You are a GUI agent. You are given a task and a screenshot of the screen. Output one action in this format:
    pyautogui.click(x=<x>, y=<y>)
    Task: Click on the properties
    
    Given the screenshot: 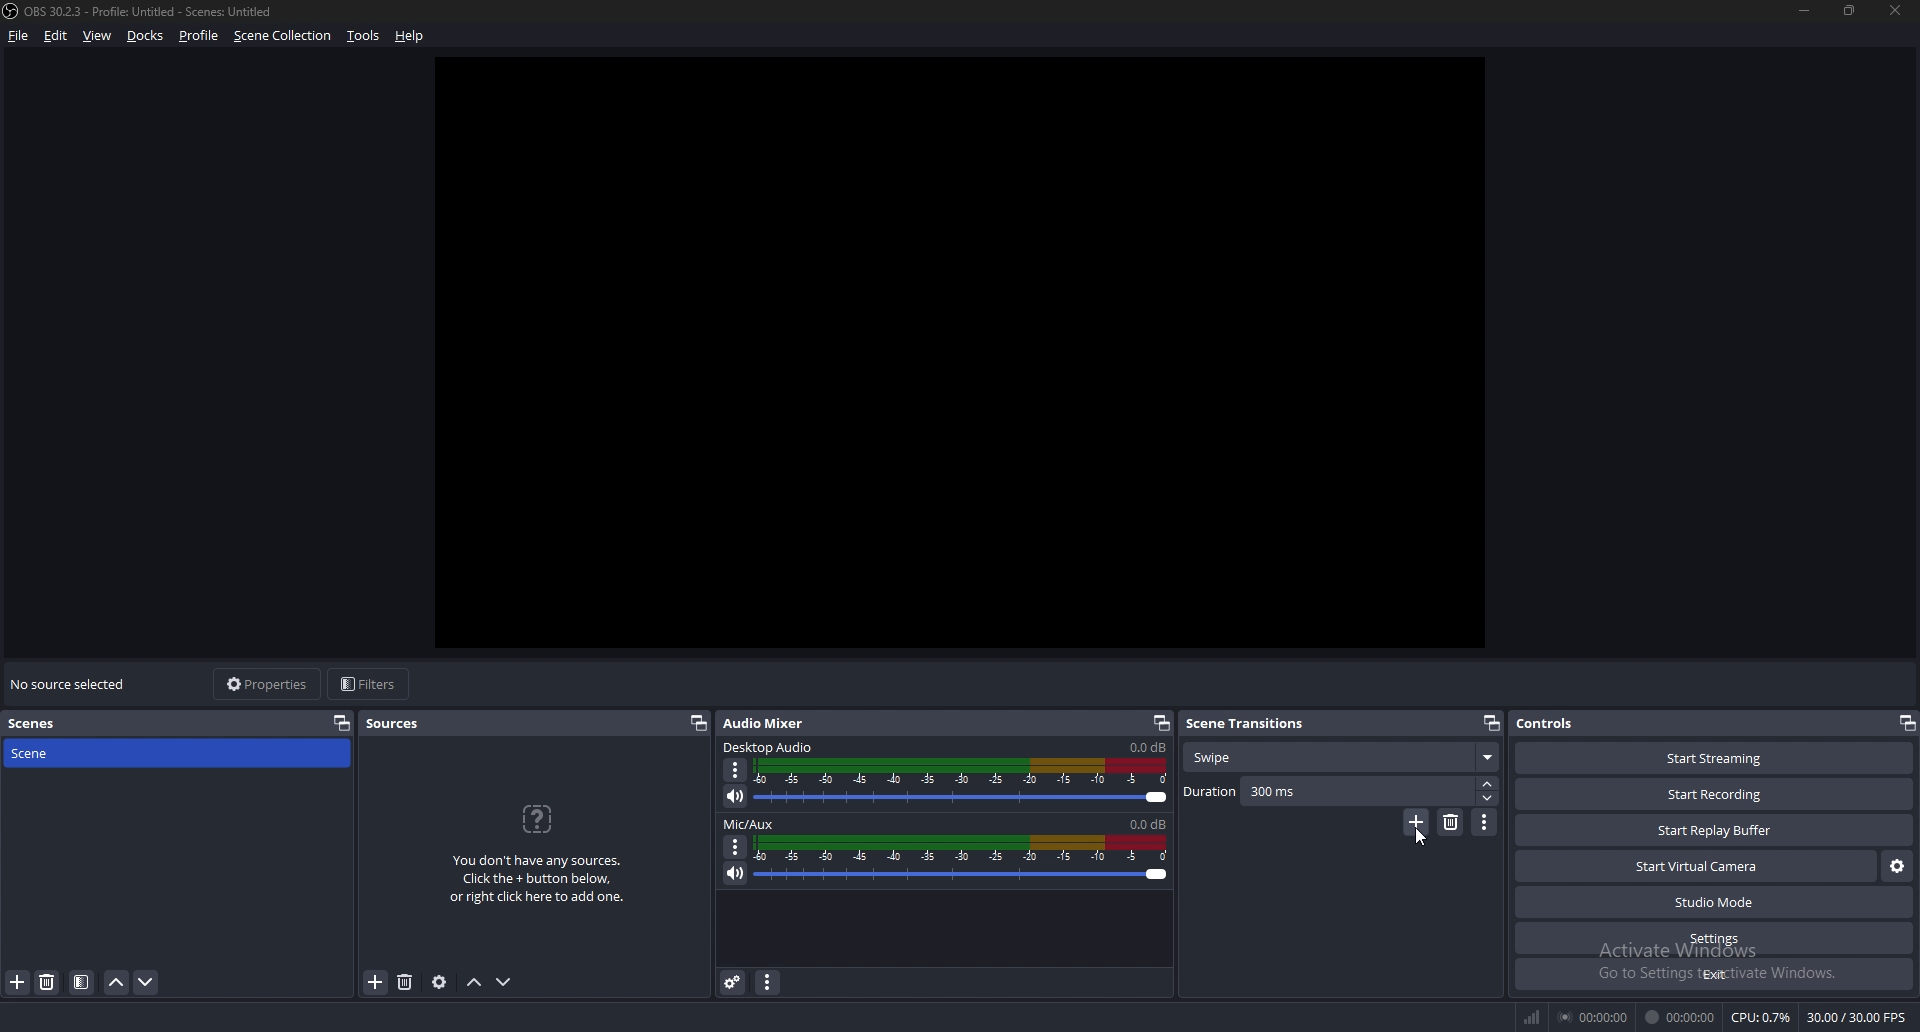 What is the action you would take?
    pyautogui.click(x=269, y=685)
    